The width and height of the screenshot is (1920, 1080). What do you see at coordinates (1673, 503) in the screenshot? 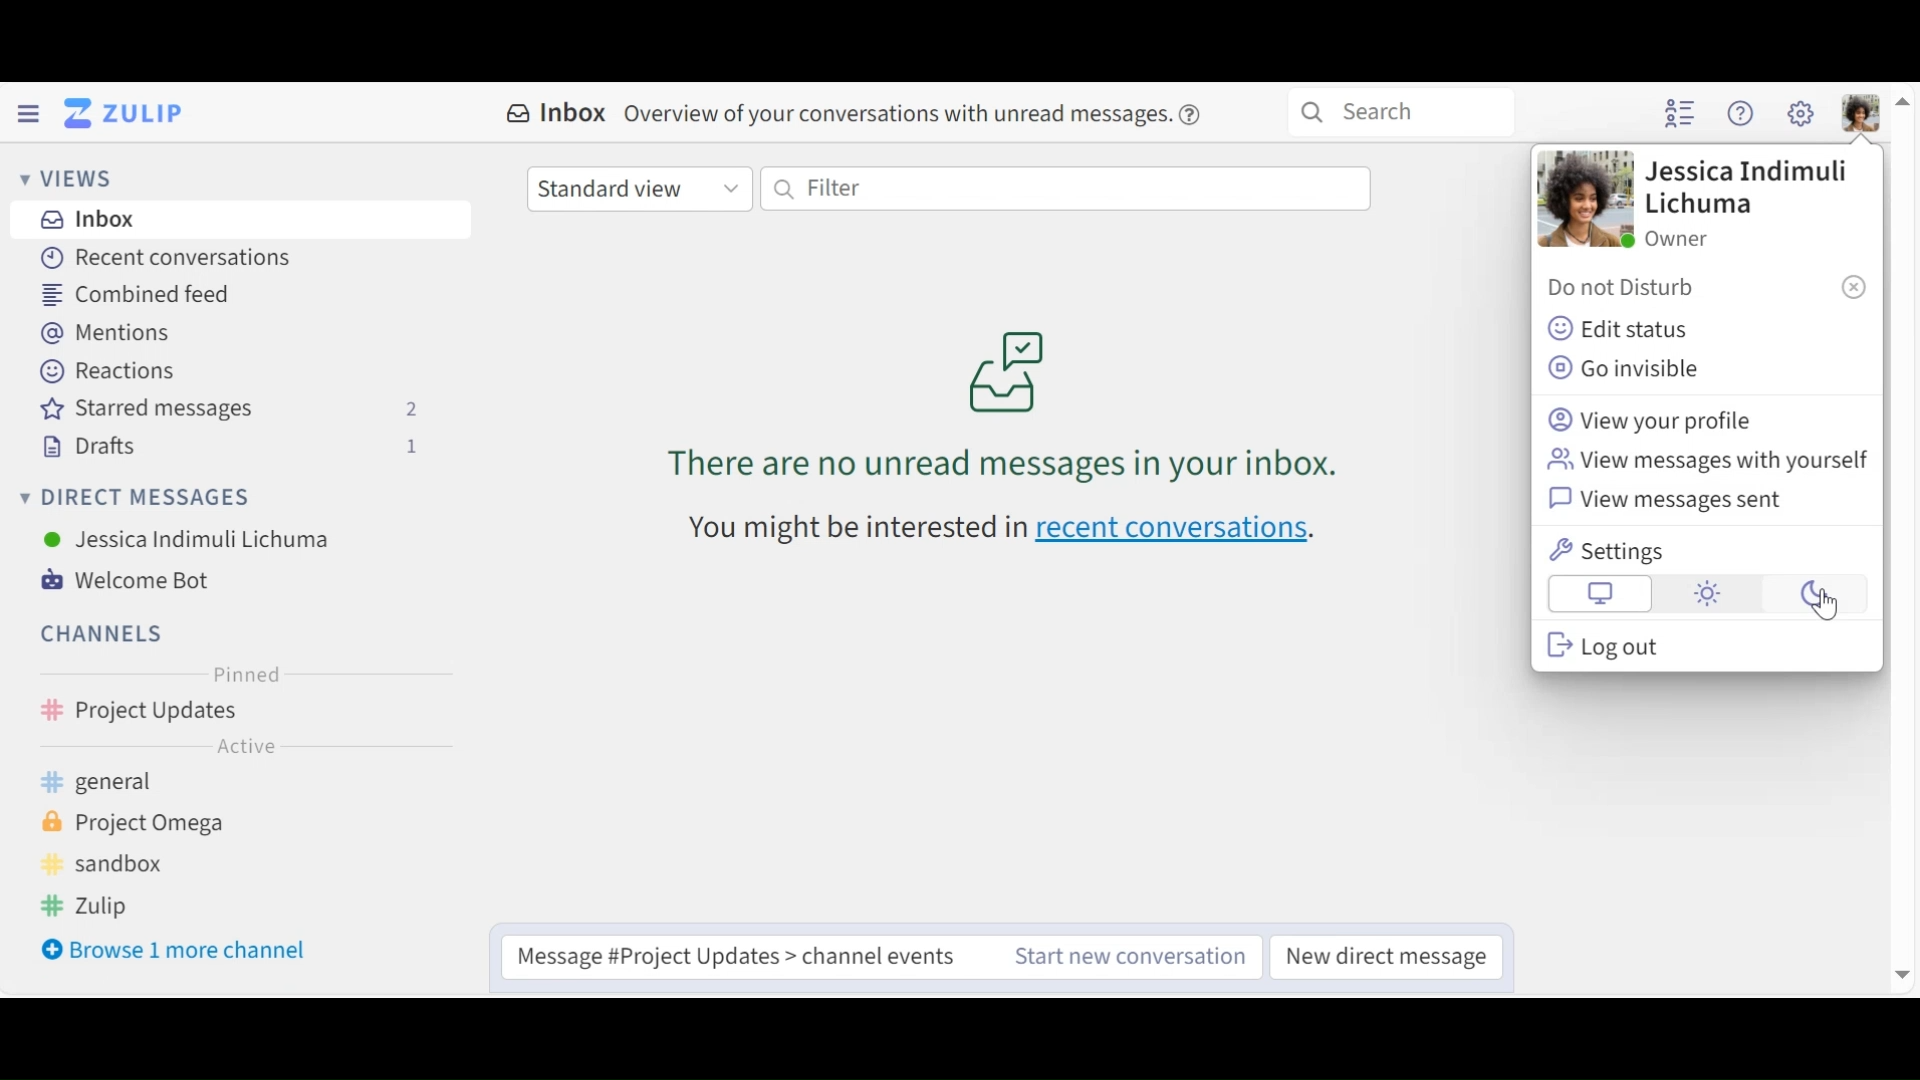
I see `View messages sent` at bounding box center [1673, 503].